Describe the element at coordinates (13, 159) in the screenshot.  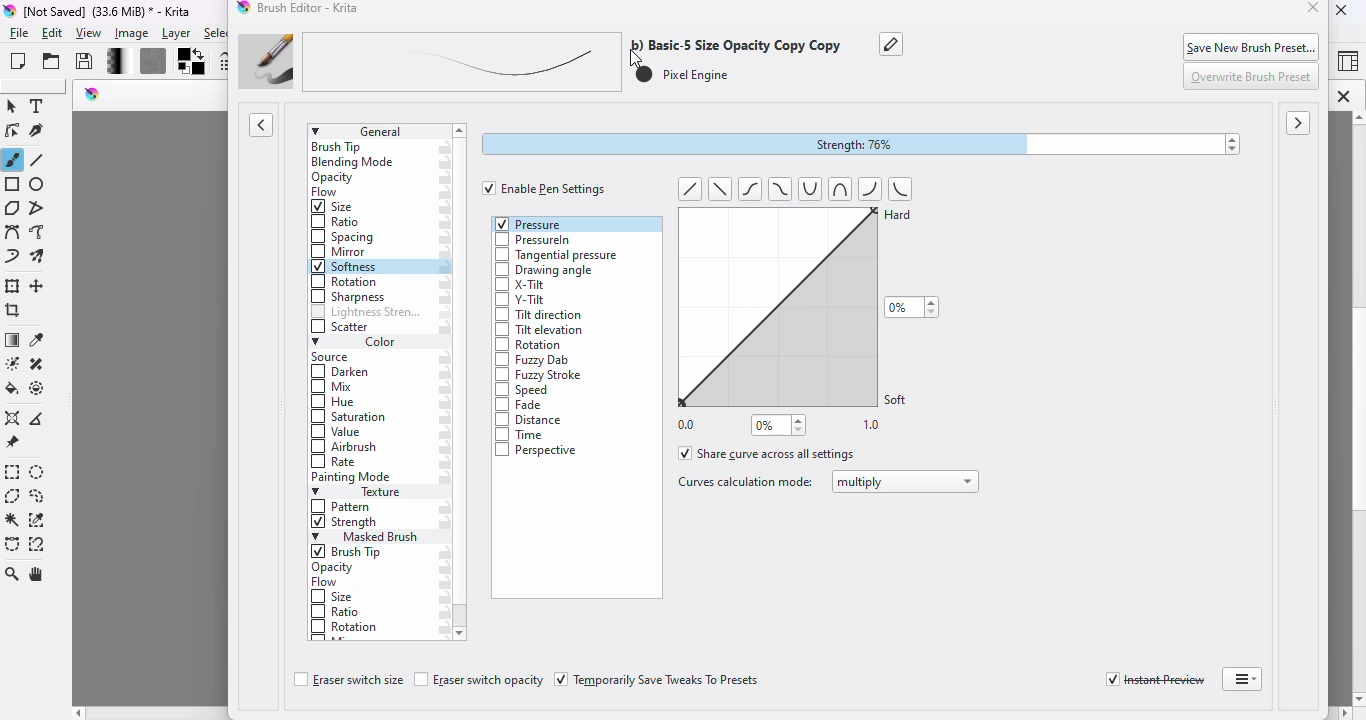
I see `freehand brush tool` at that location.